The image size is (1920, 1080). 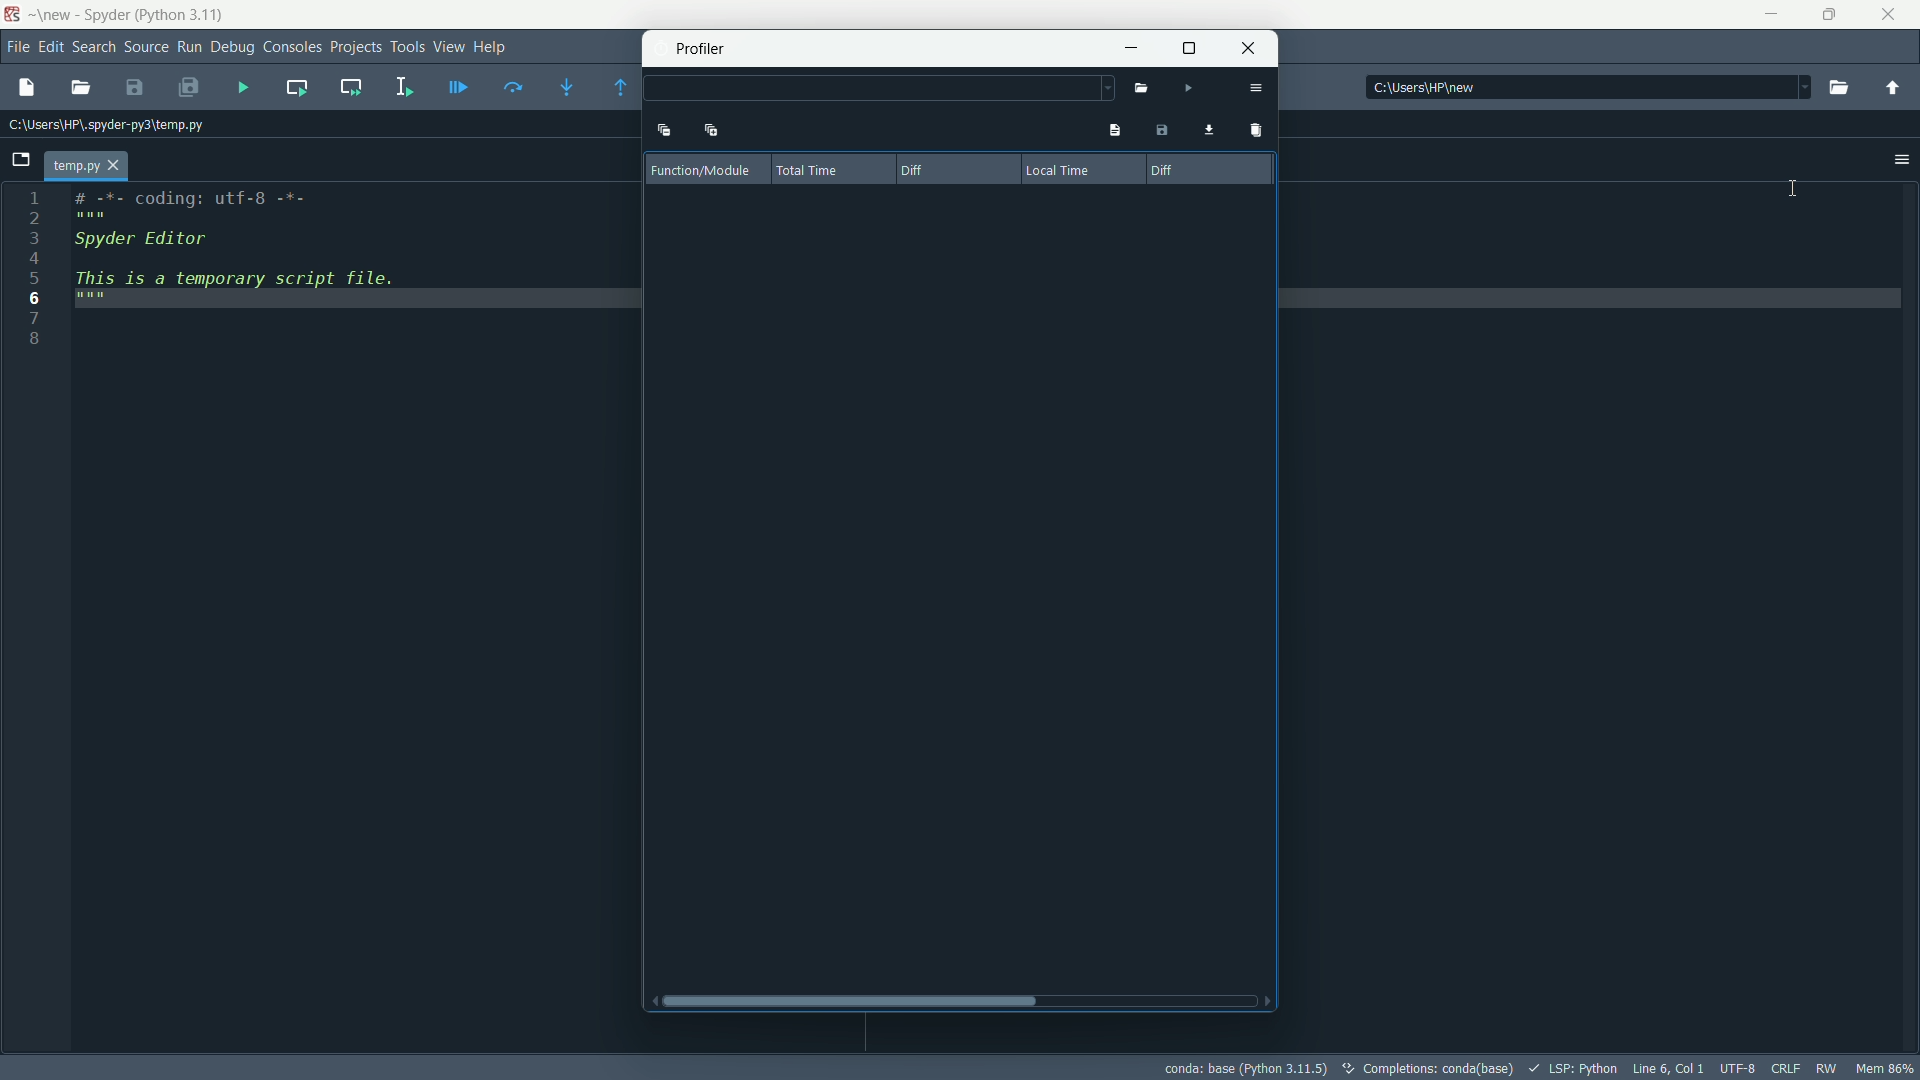 I want to click on horizontal scroll bar, so click(x=960, y=1004).